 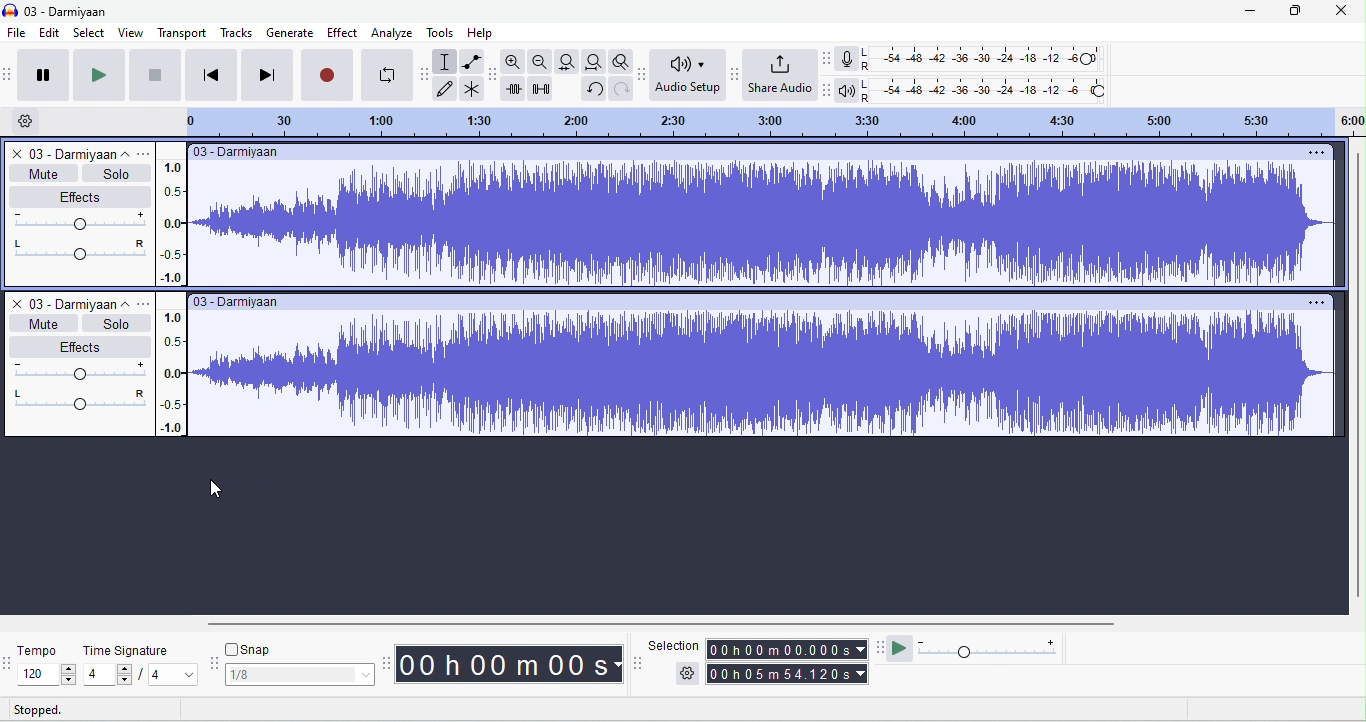 What do you see at coordinates (17, 34) in the screenshot?
I see `file` at bounding box center [17, 34].